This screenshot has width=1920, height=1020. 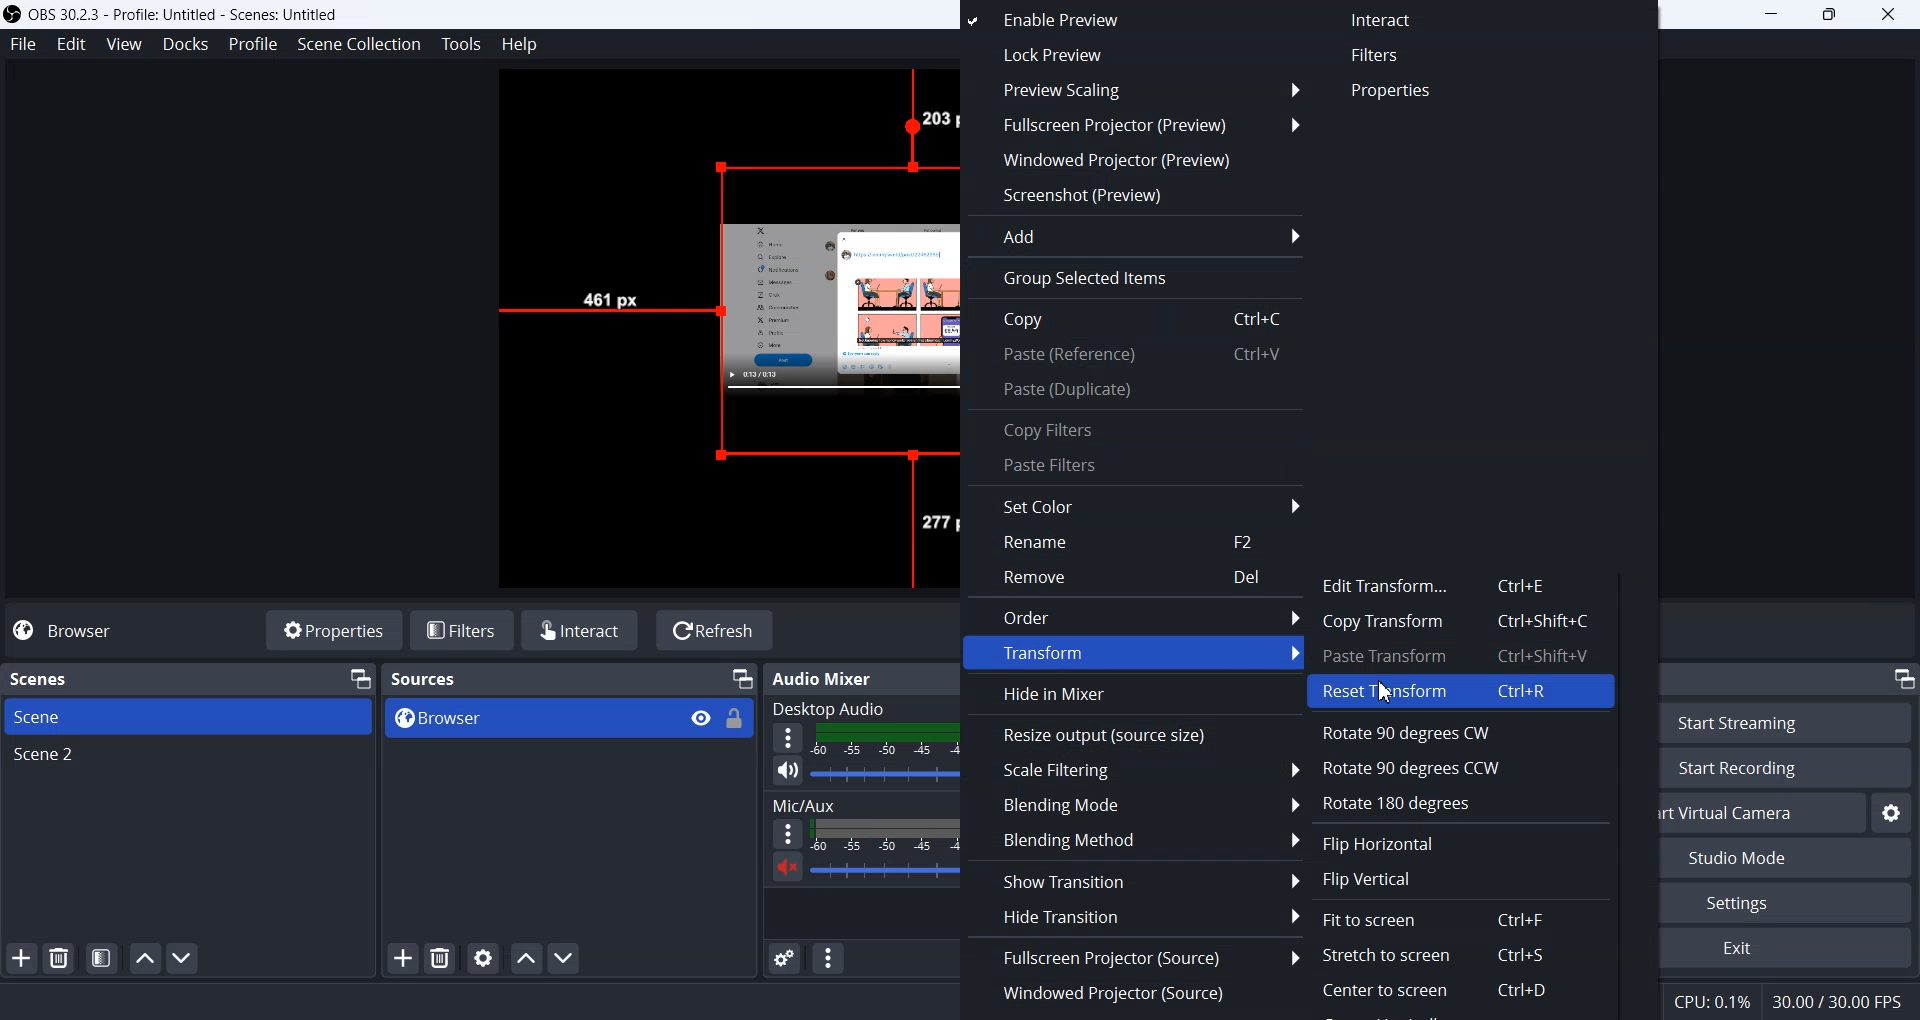 I want to click on More, so click(x=781, y=833).